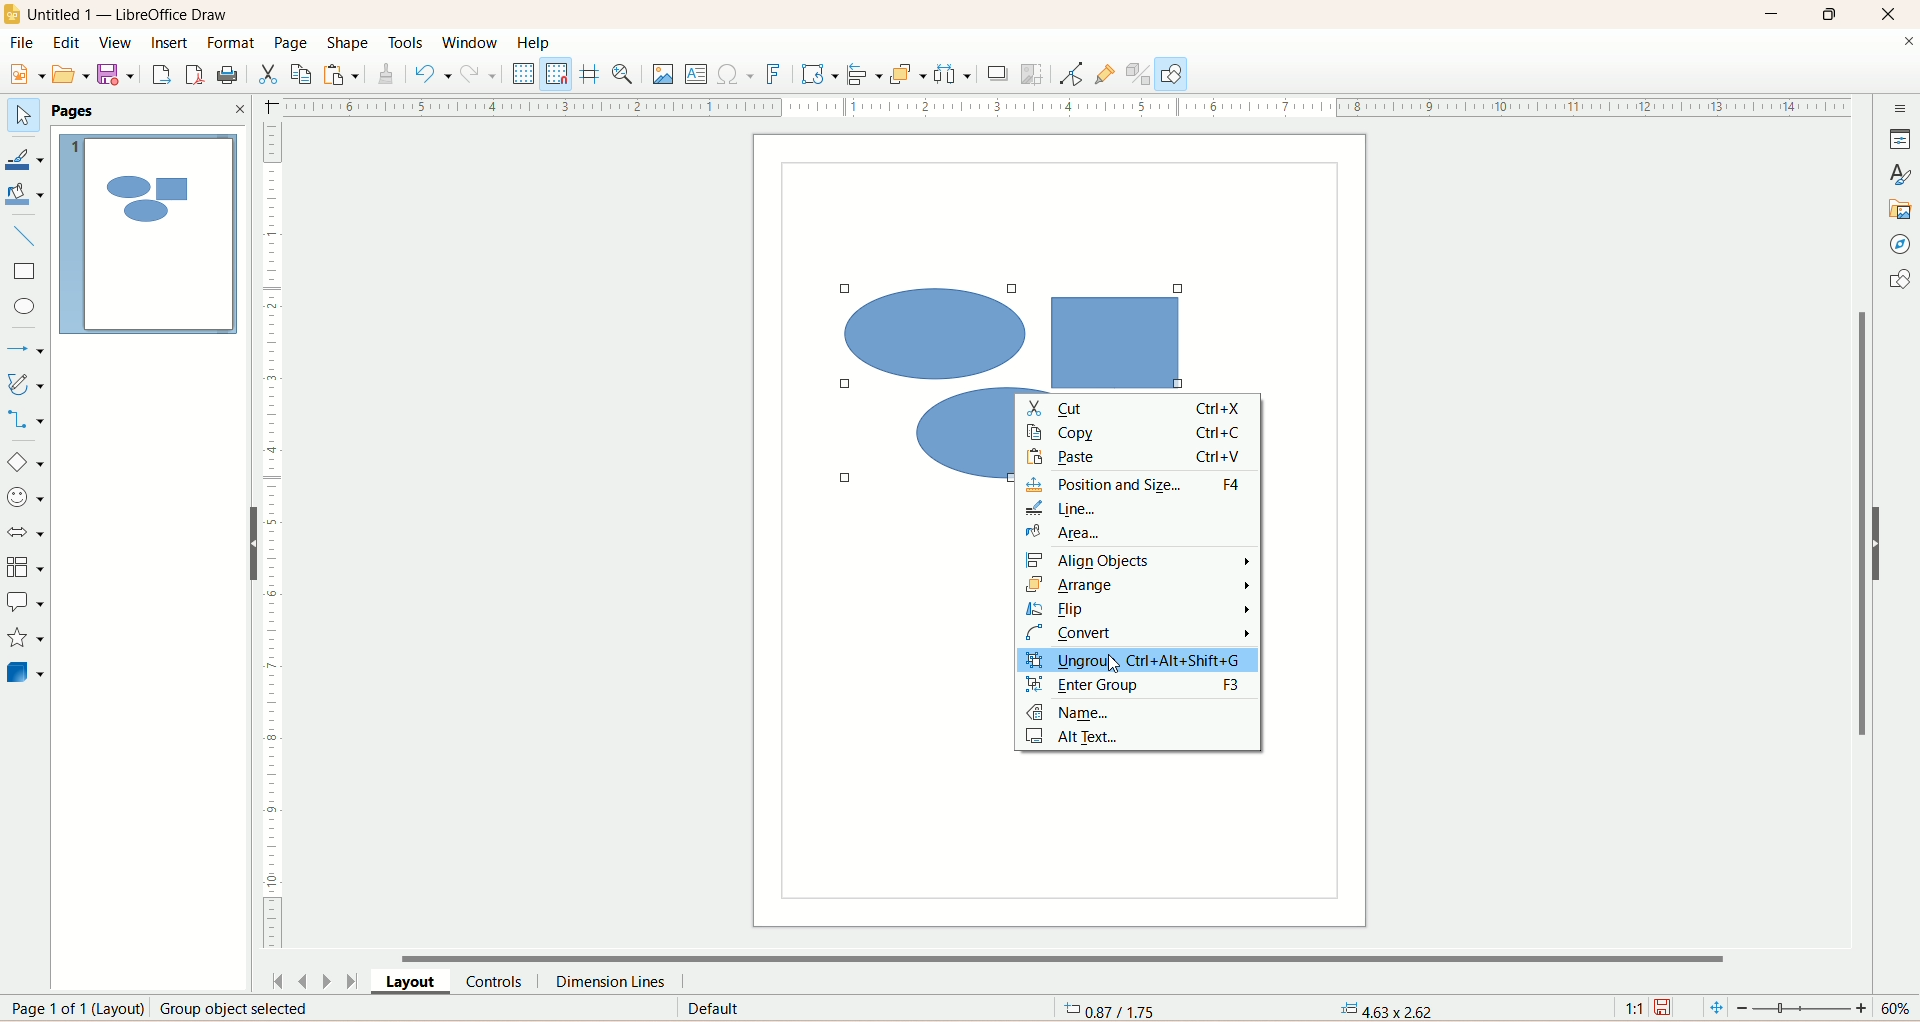 Image resolution: width=1920 pixels, height=1022 pixels. I want to click on point edit, so click(1068, 74).